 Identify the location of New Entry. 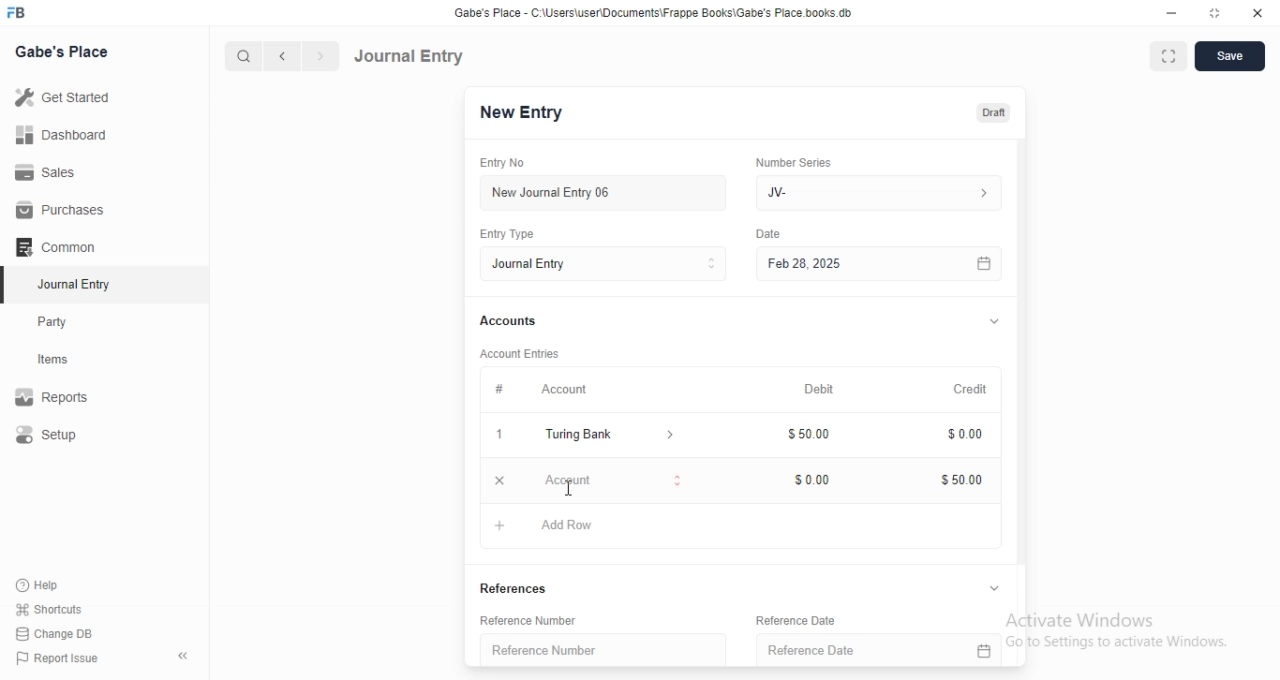
(519, 113).